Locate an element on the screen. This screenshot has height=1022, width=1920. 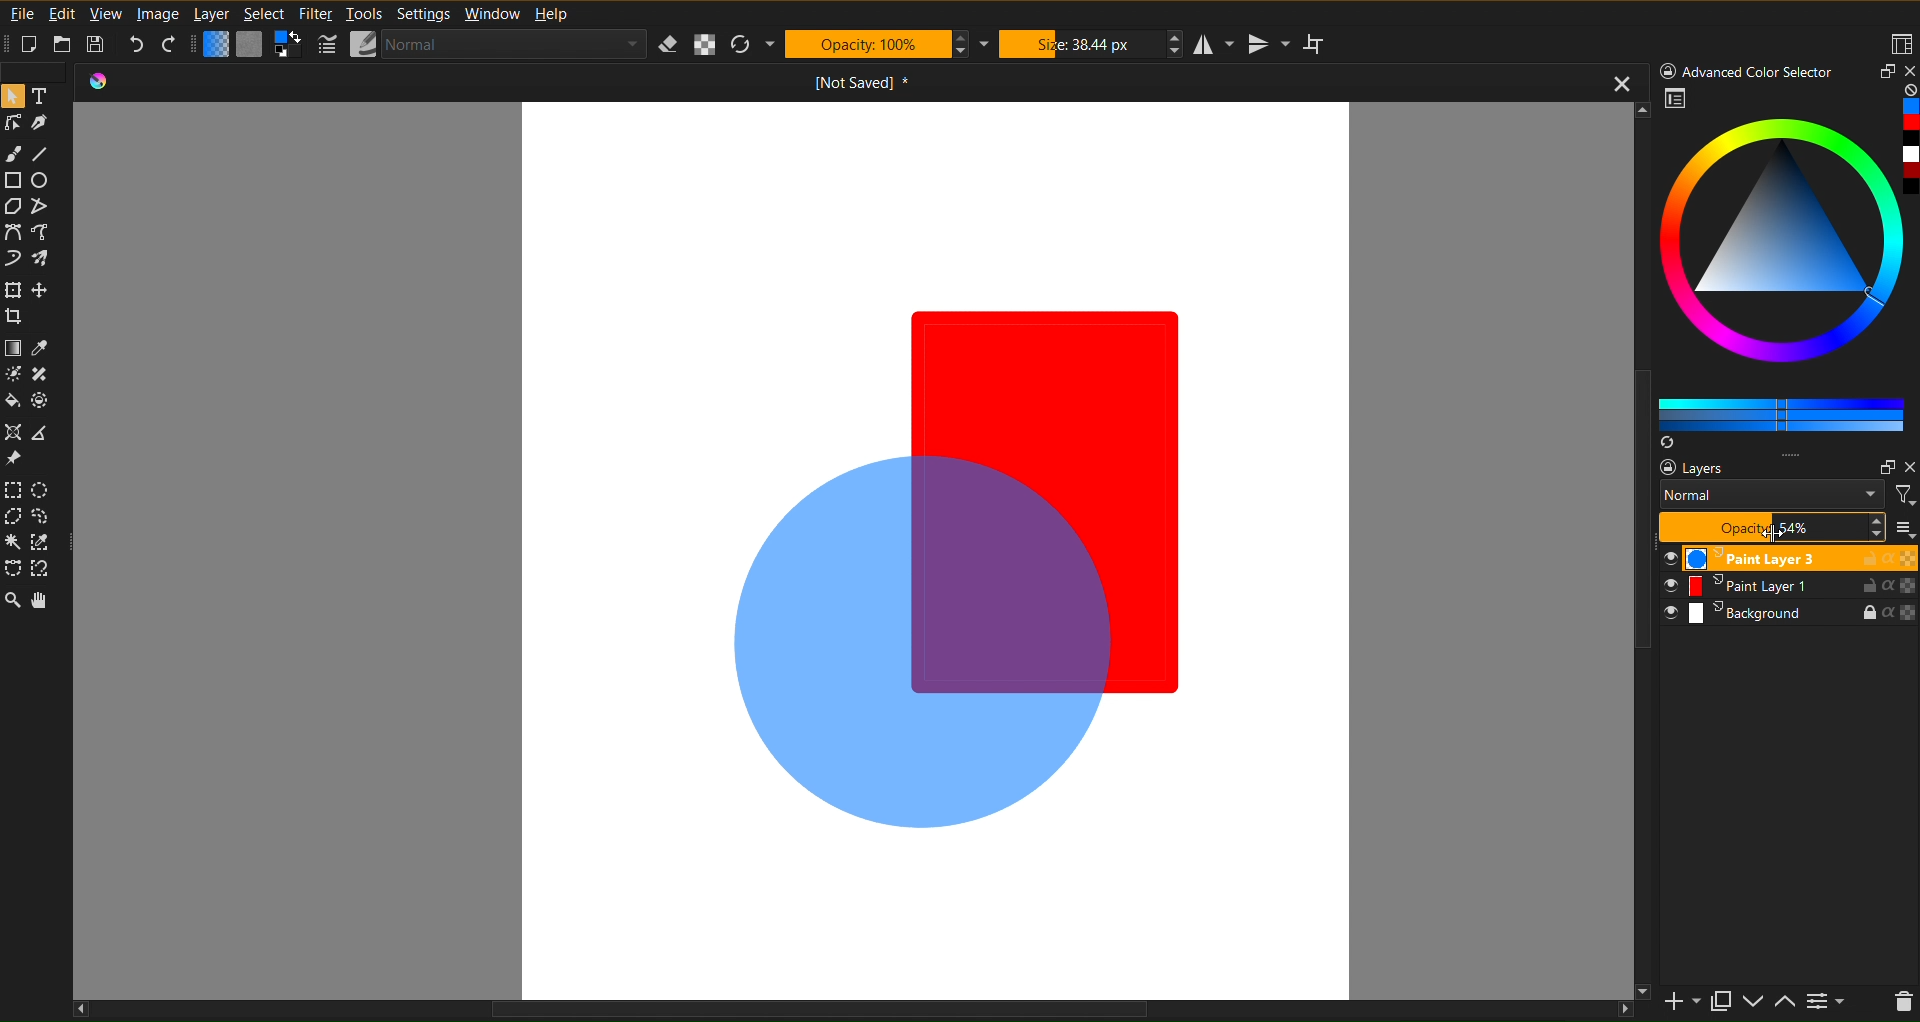
del is located at coordinates (1903, 1005).